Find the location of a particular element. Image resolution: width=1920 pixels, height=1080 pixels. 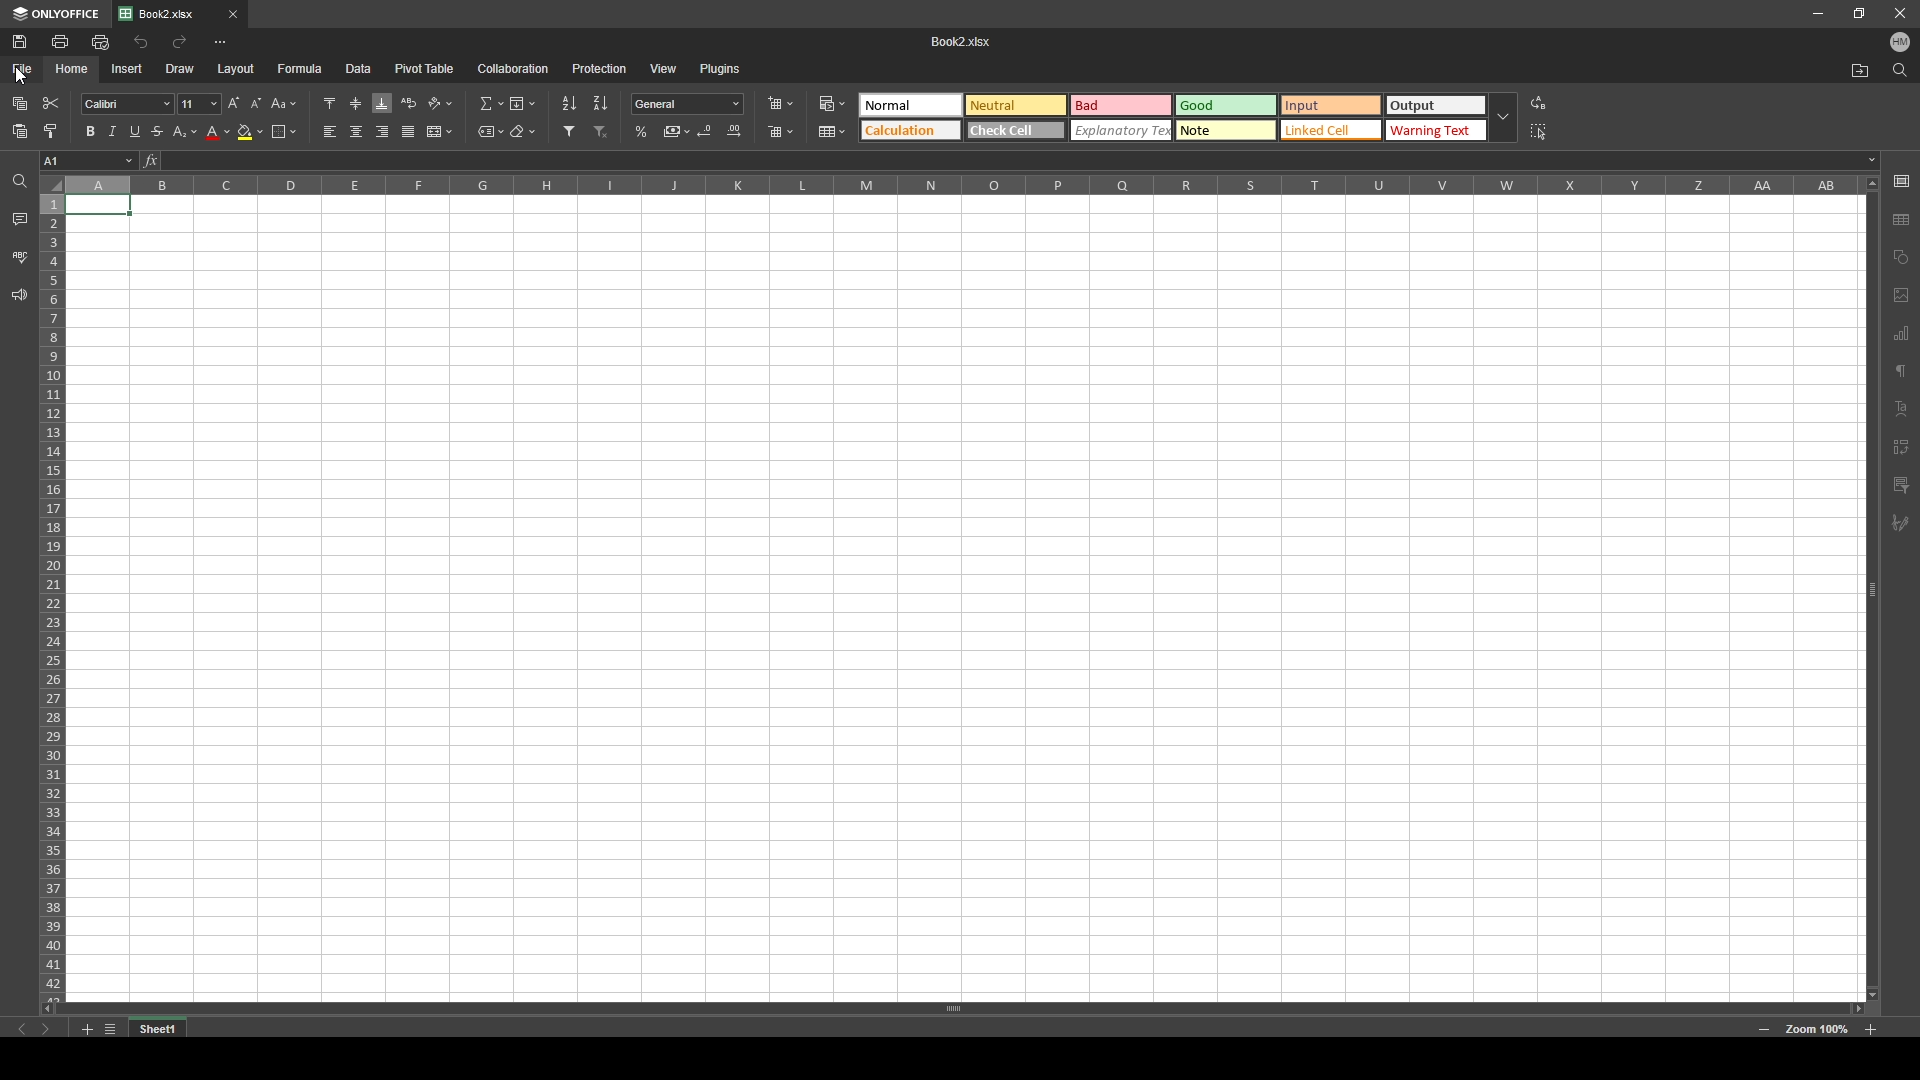

paragraph is located at coordinates (1901, 373).